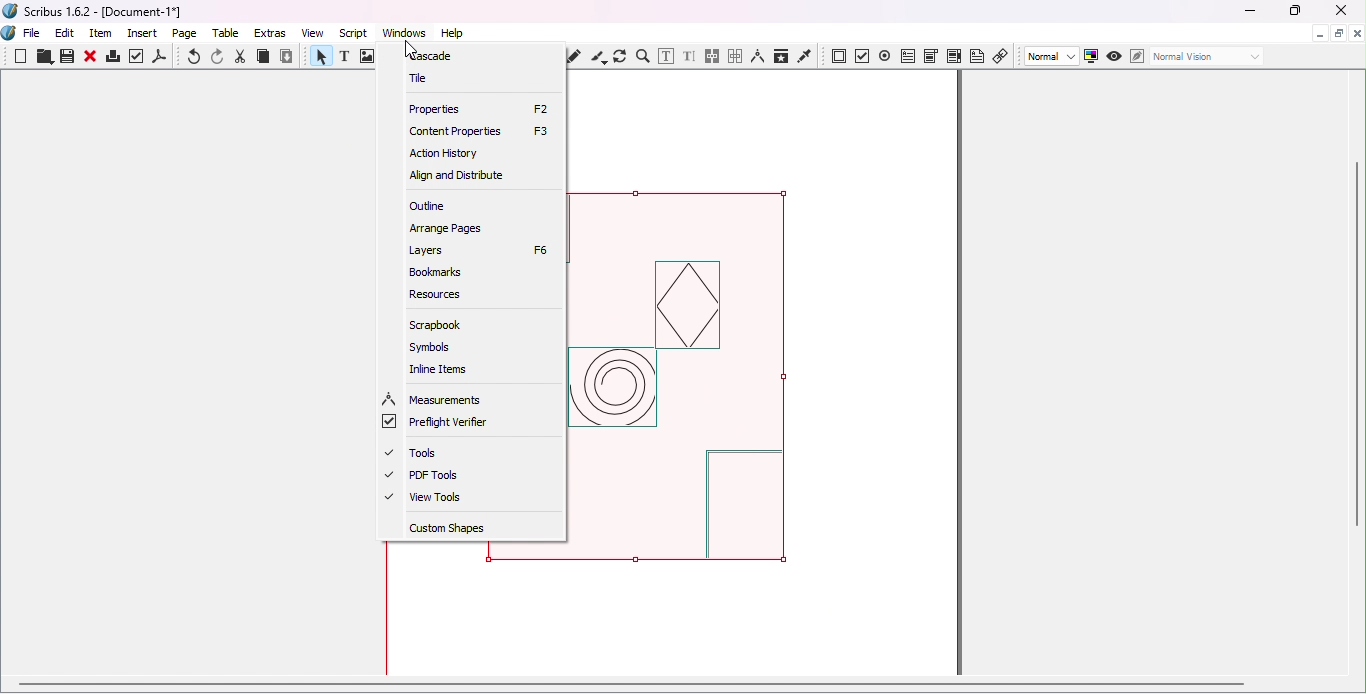 Image resolution: width=1366 pixels, height=694 pixels. I want to click on PDF push button, so click(839, 57).